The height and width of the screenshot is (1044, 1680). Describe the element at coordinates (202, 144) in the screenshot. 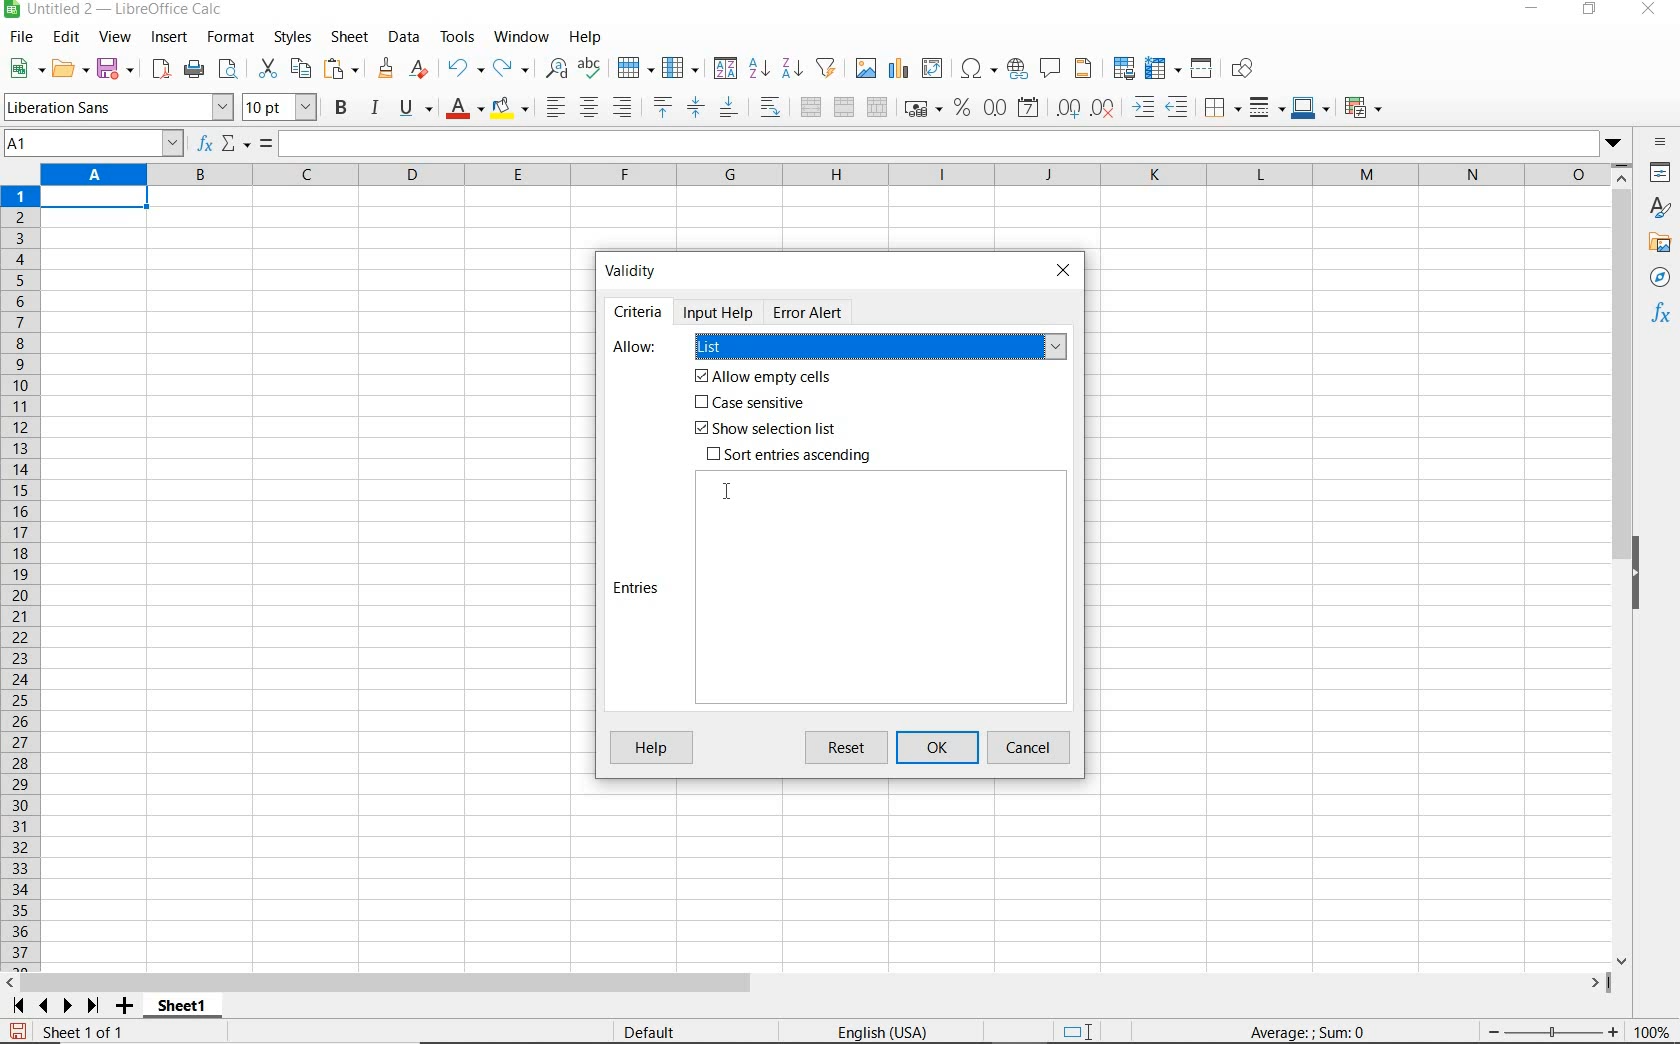

I see `function wizard` at that location.